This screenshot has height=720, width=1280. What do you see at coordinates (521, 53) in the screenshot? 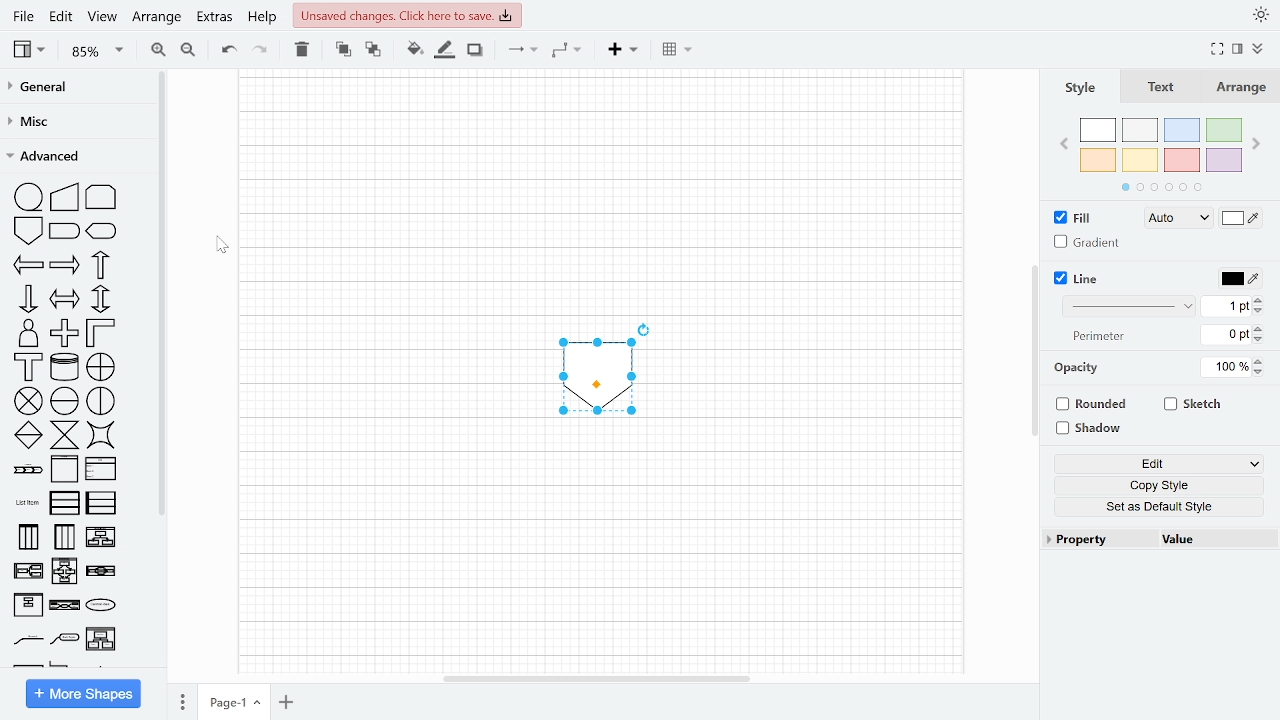
I see `Connection` at bounding box center [521, 53].